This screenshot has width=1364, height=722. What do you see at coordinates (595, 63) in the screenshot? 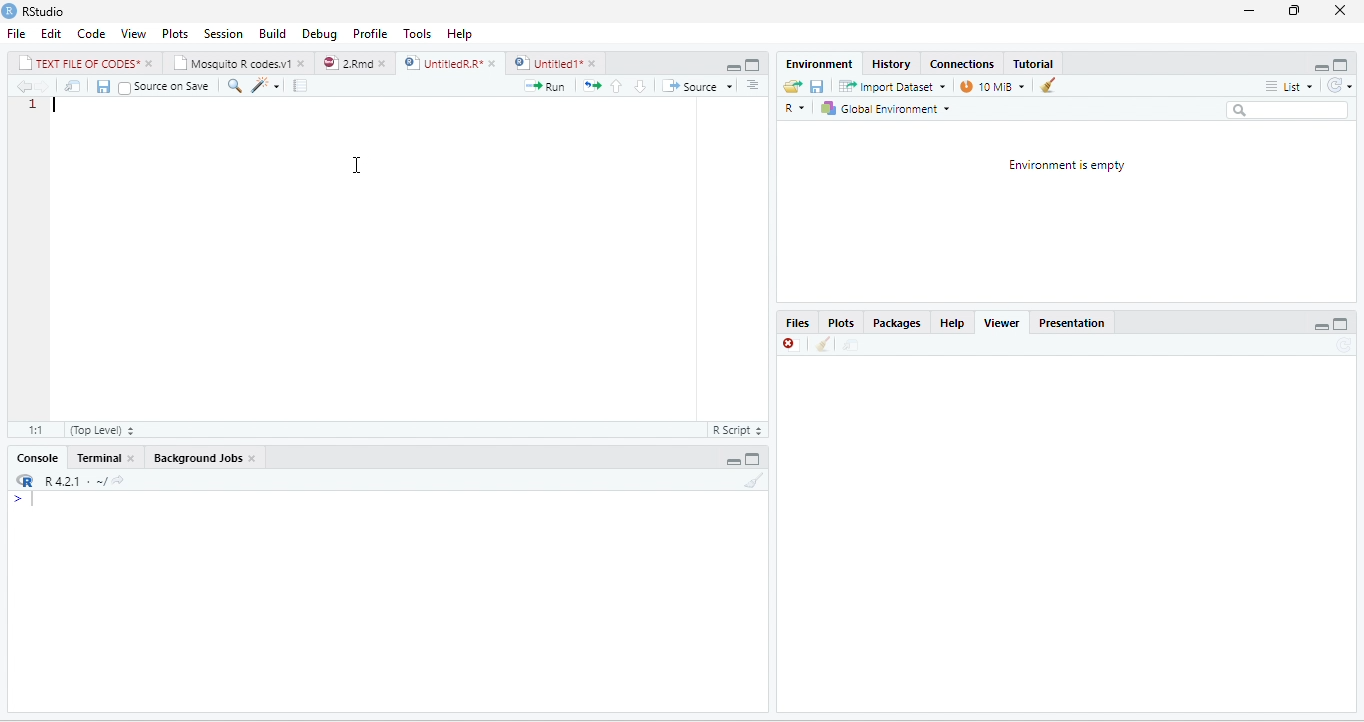
I see `close` at bounding box center [595, 63].